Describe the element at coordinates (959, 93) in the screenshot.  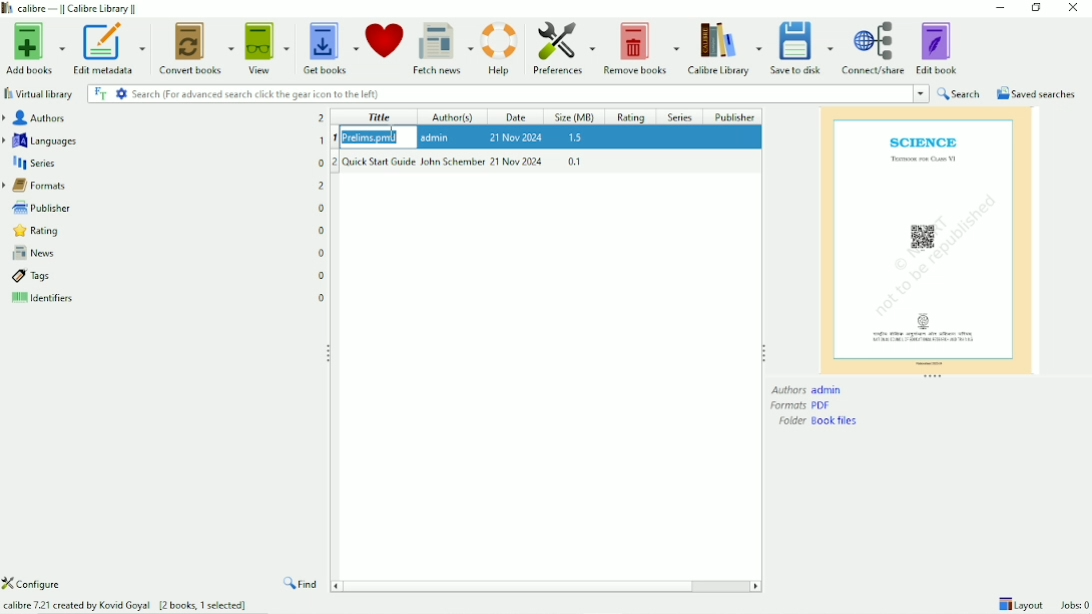
I see `Search` at that location.